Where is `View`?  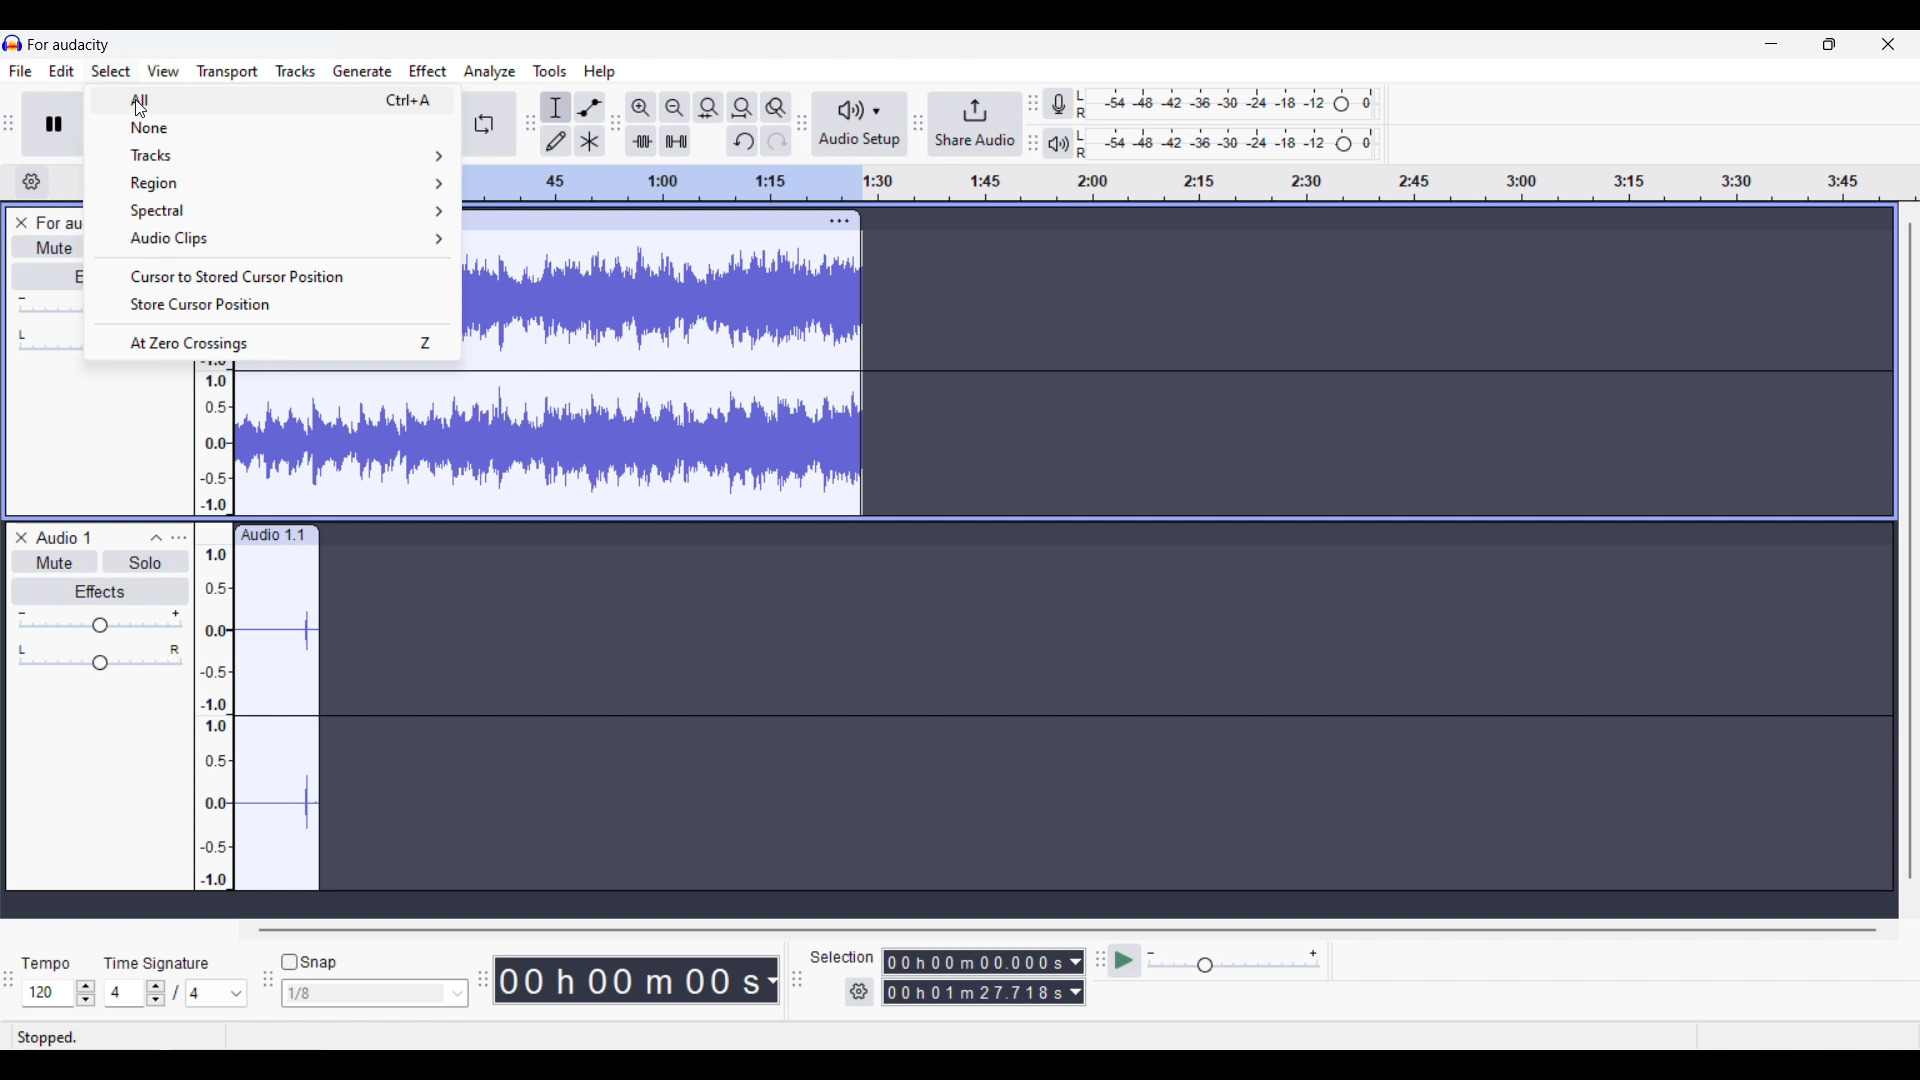
View is located at coordinates (163, 71).